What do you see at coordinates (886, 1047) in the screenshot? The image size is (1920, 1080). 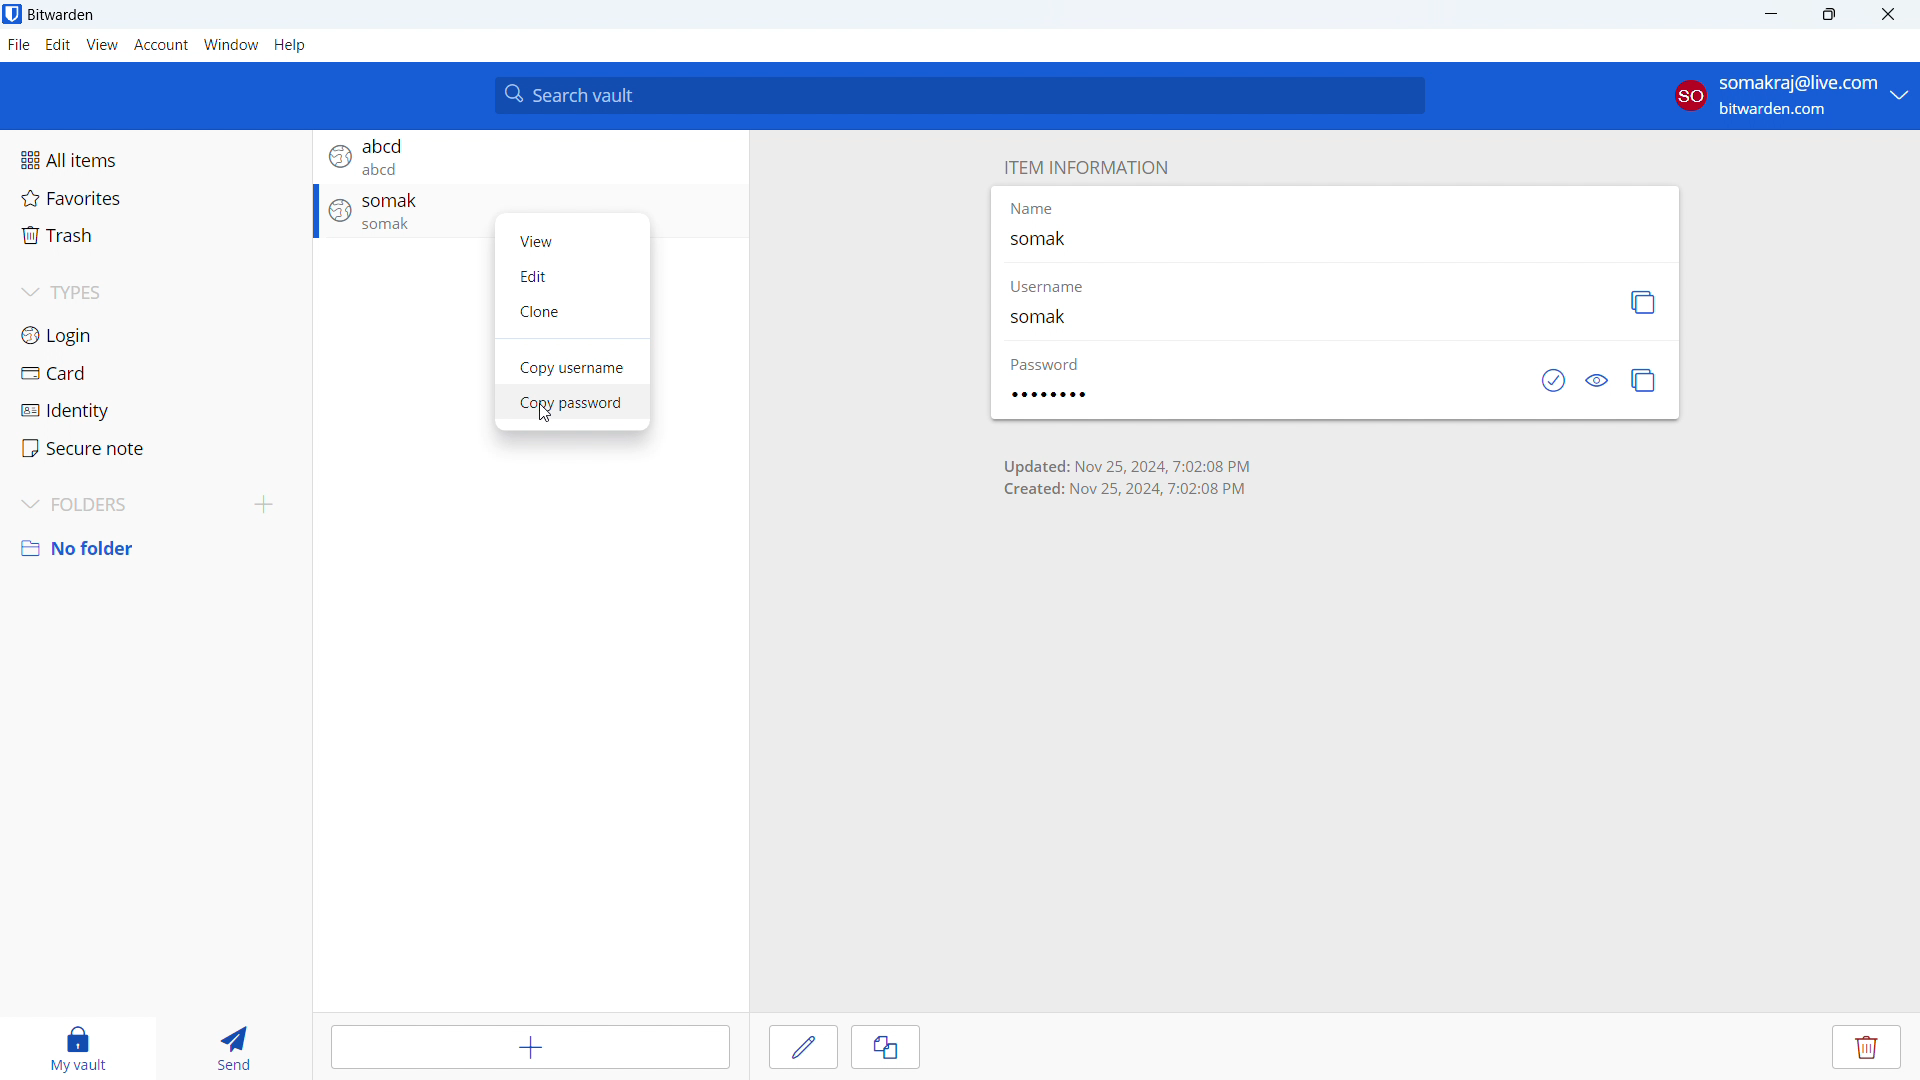 I see `clone` at bounding box center [886, 1047].